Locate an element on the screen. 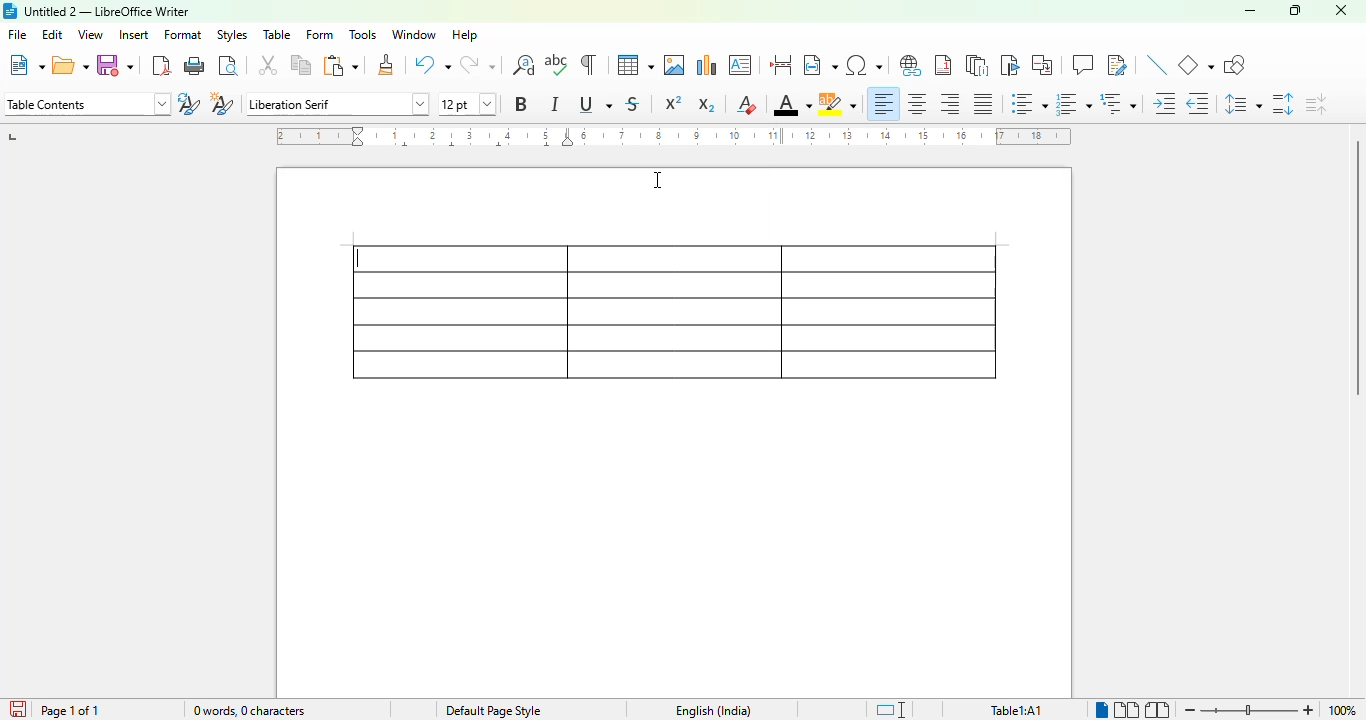 This screenshot has height=720, width=1366. clone formatting is located at coordinates (386, 64).